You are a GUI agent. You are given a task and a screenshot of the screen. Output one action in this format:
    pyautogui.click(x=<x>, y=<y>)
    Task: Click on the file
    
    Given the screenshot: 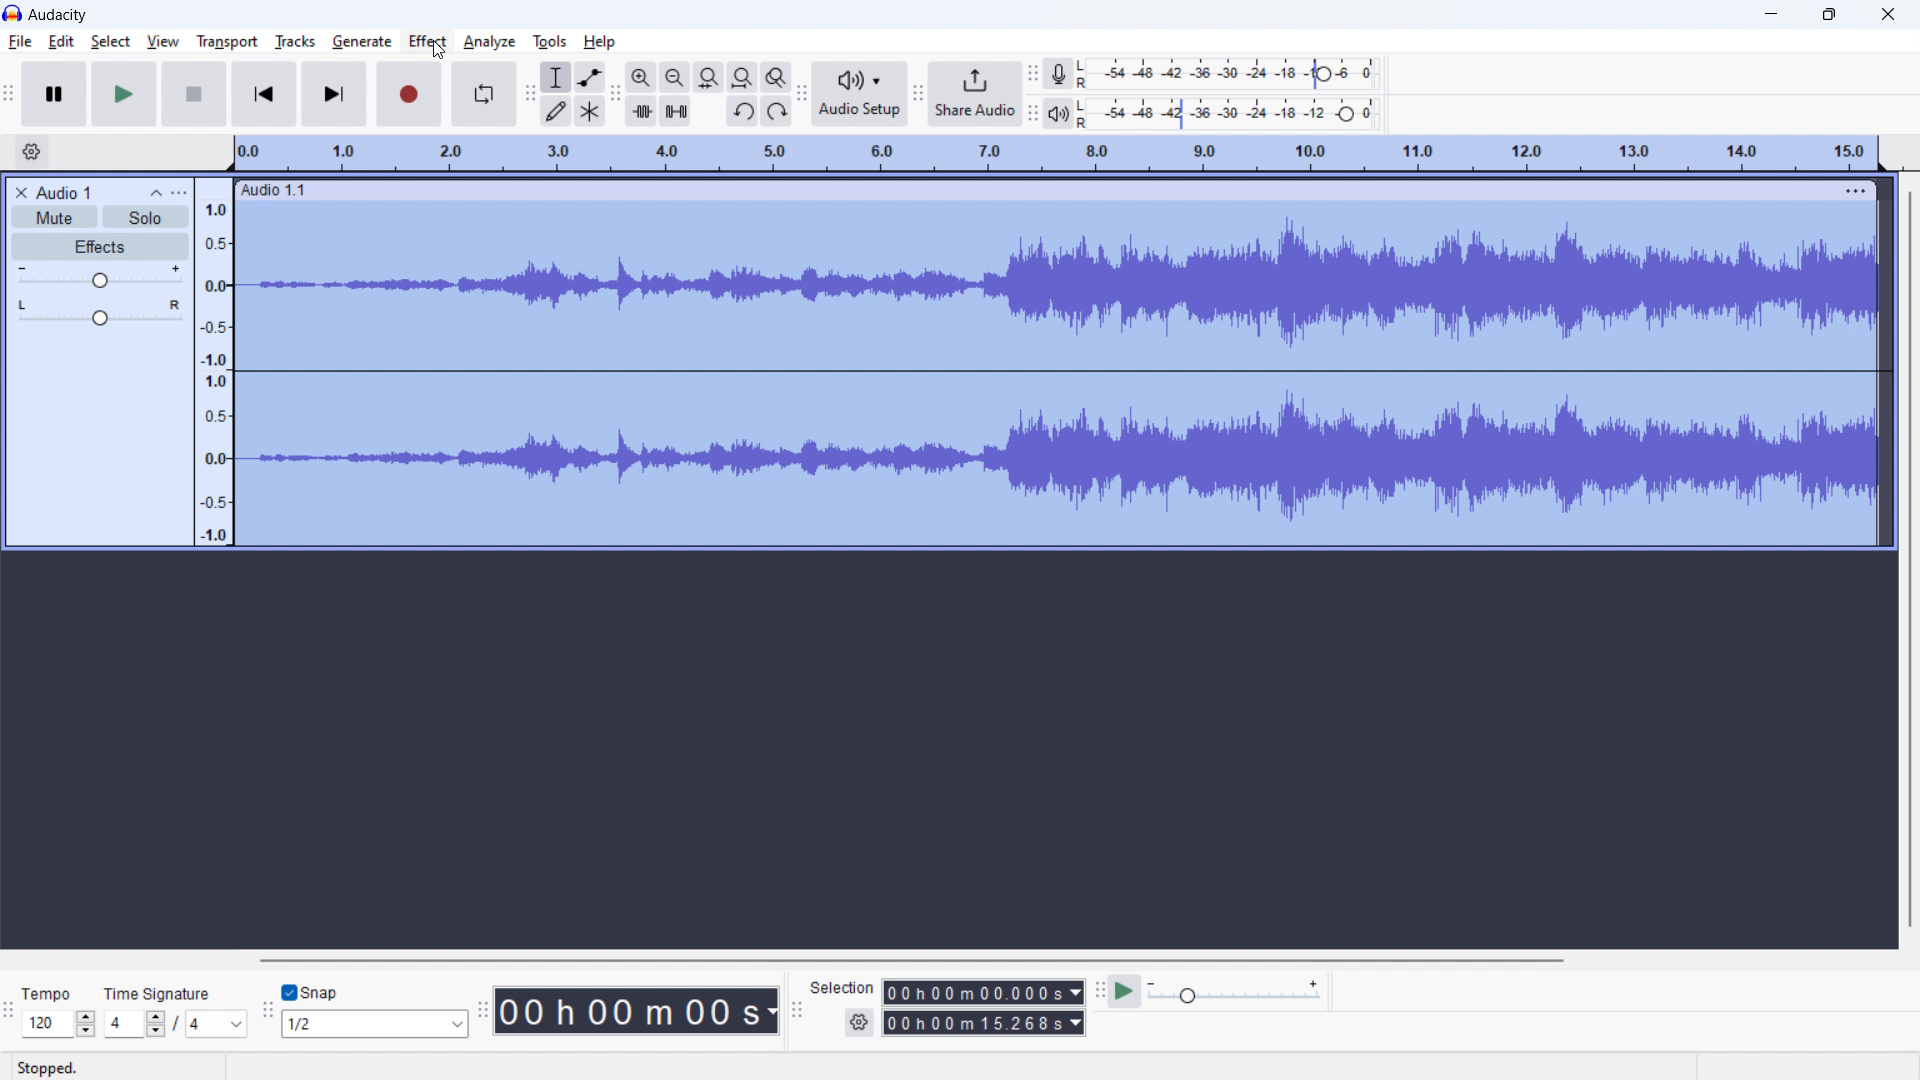 What is the action you would take?
    pyautogui.click(x=19, y=43)
    